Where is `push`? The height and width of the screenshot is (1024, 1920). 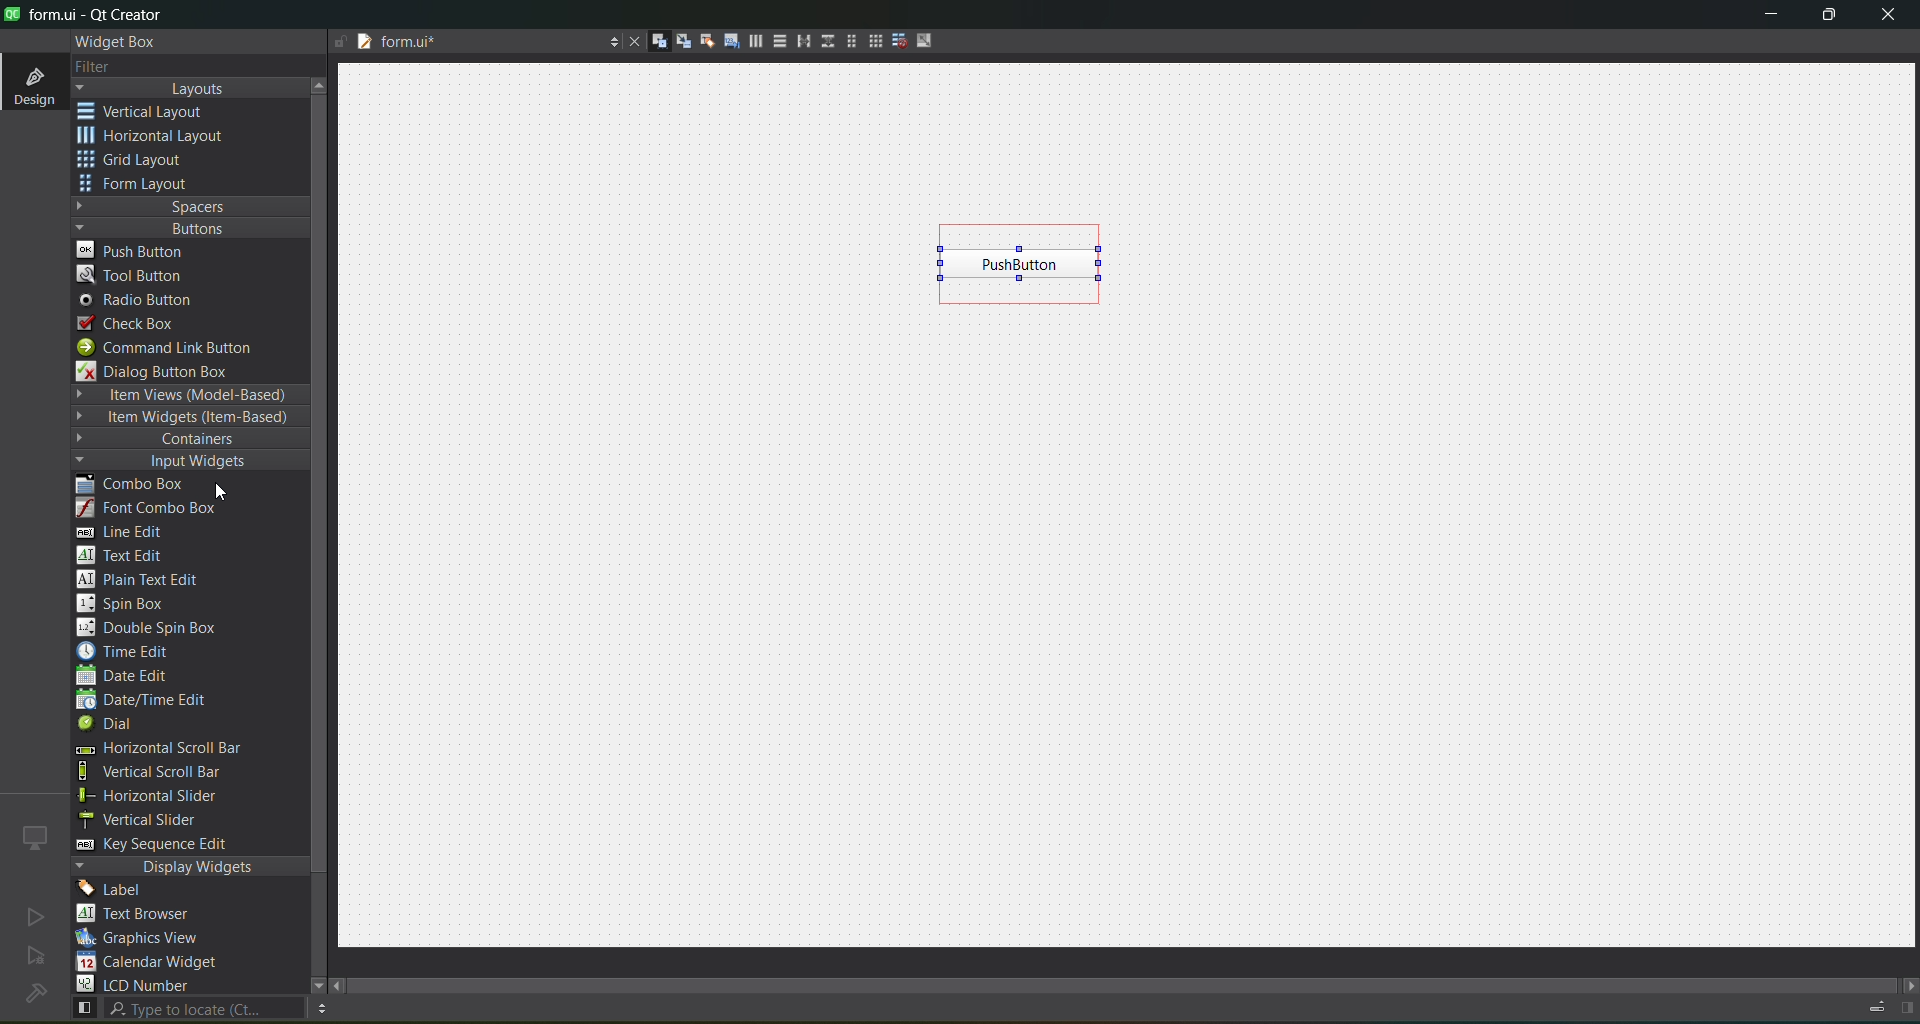 push is located at coordinates (133, 249).